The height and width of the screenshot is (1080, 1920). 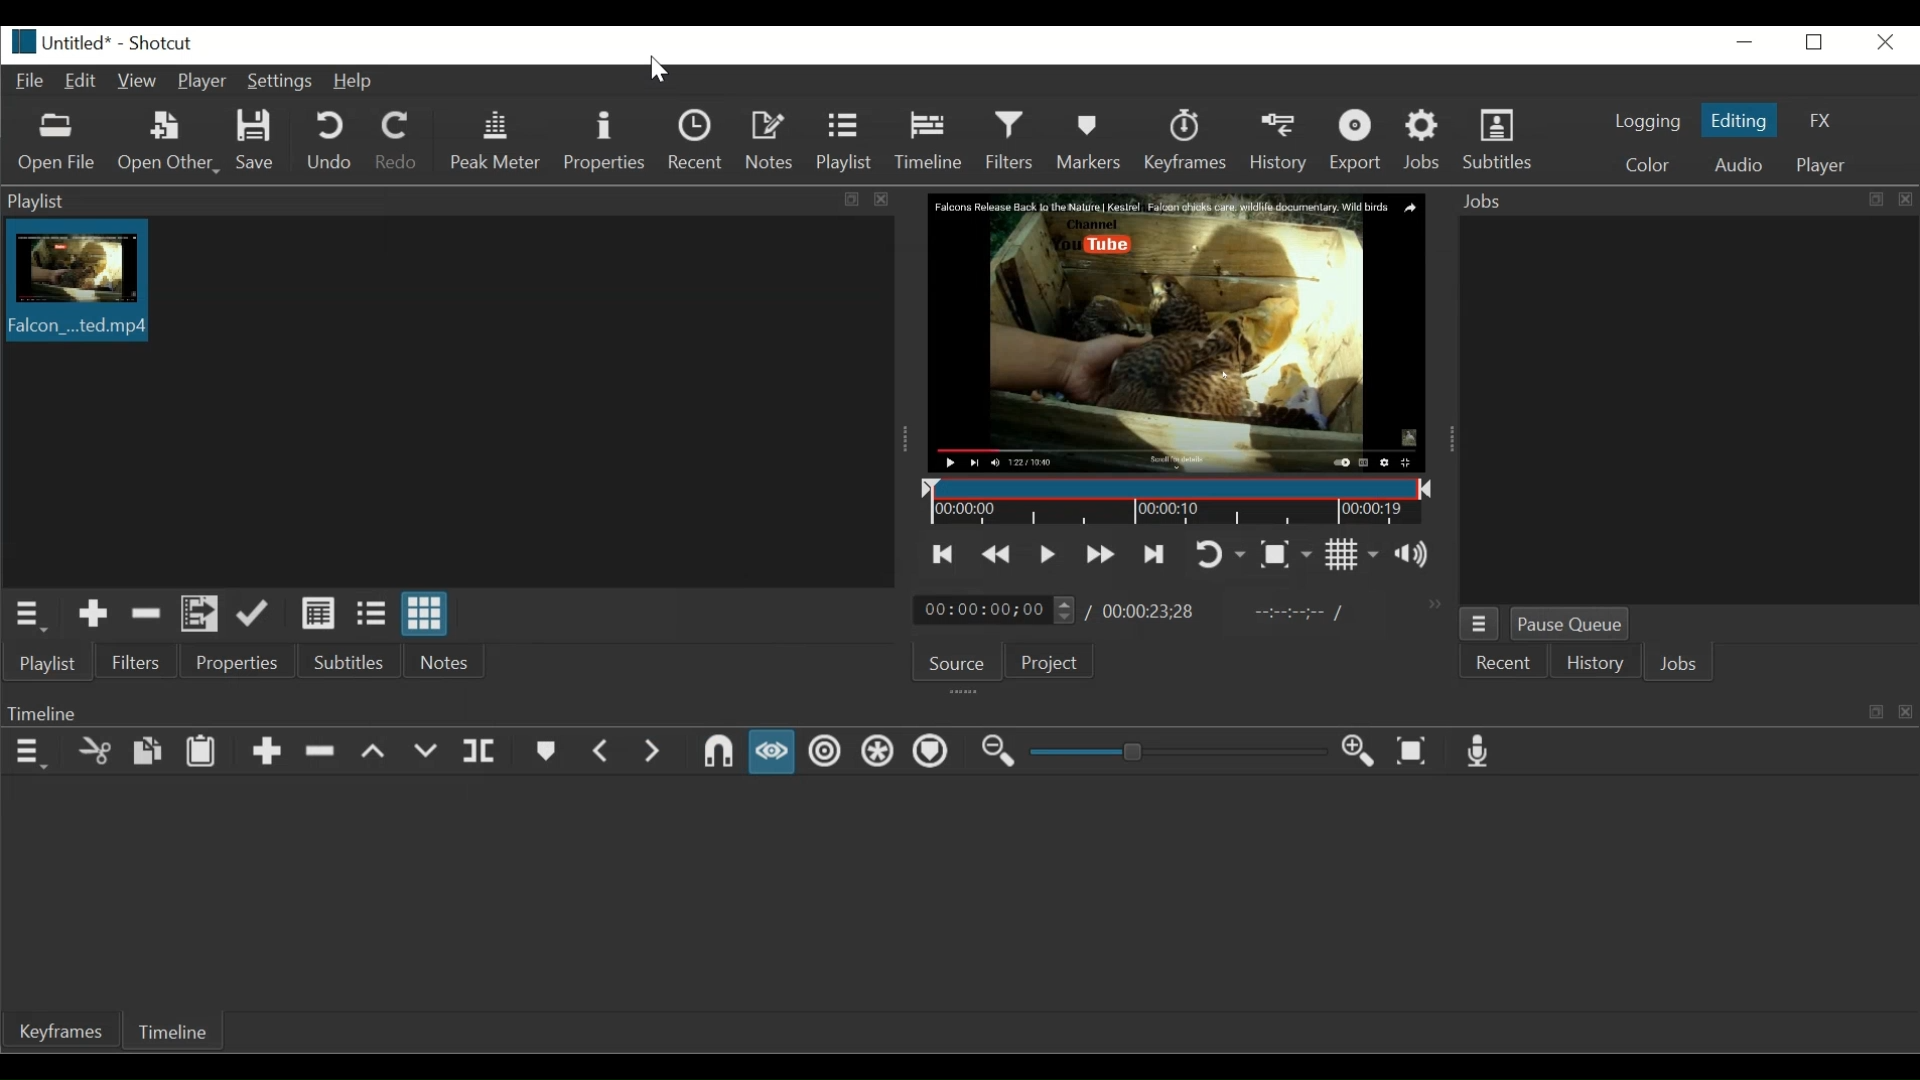 I want to click on Remove cut, so click(x=147, y=613).